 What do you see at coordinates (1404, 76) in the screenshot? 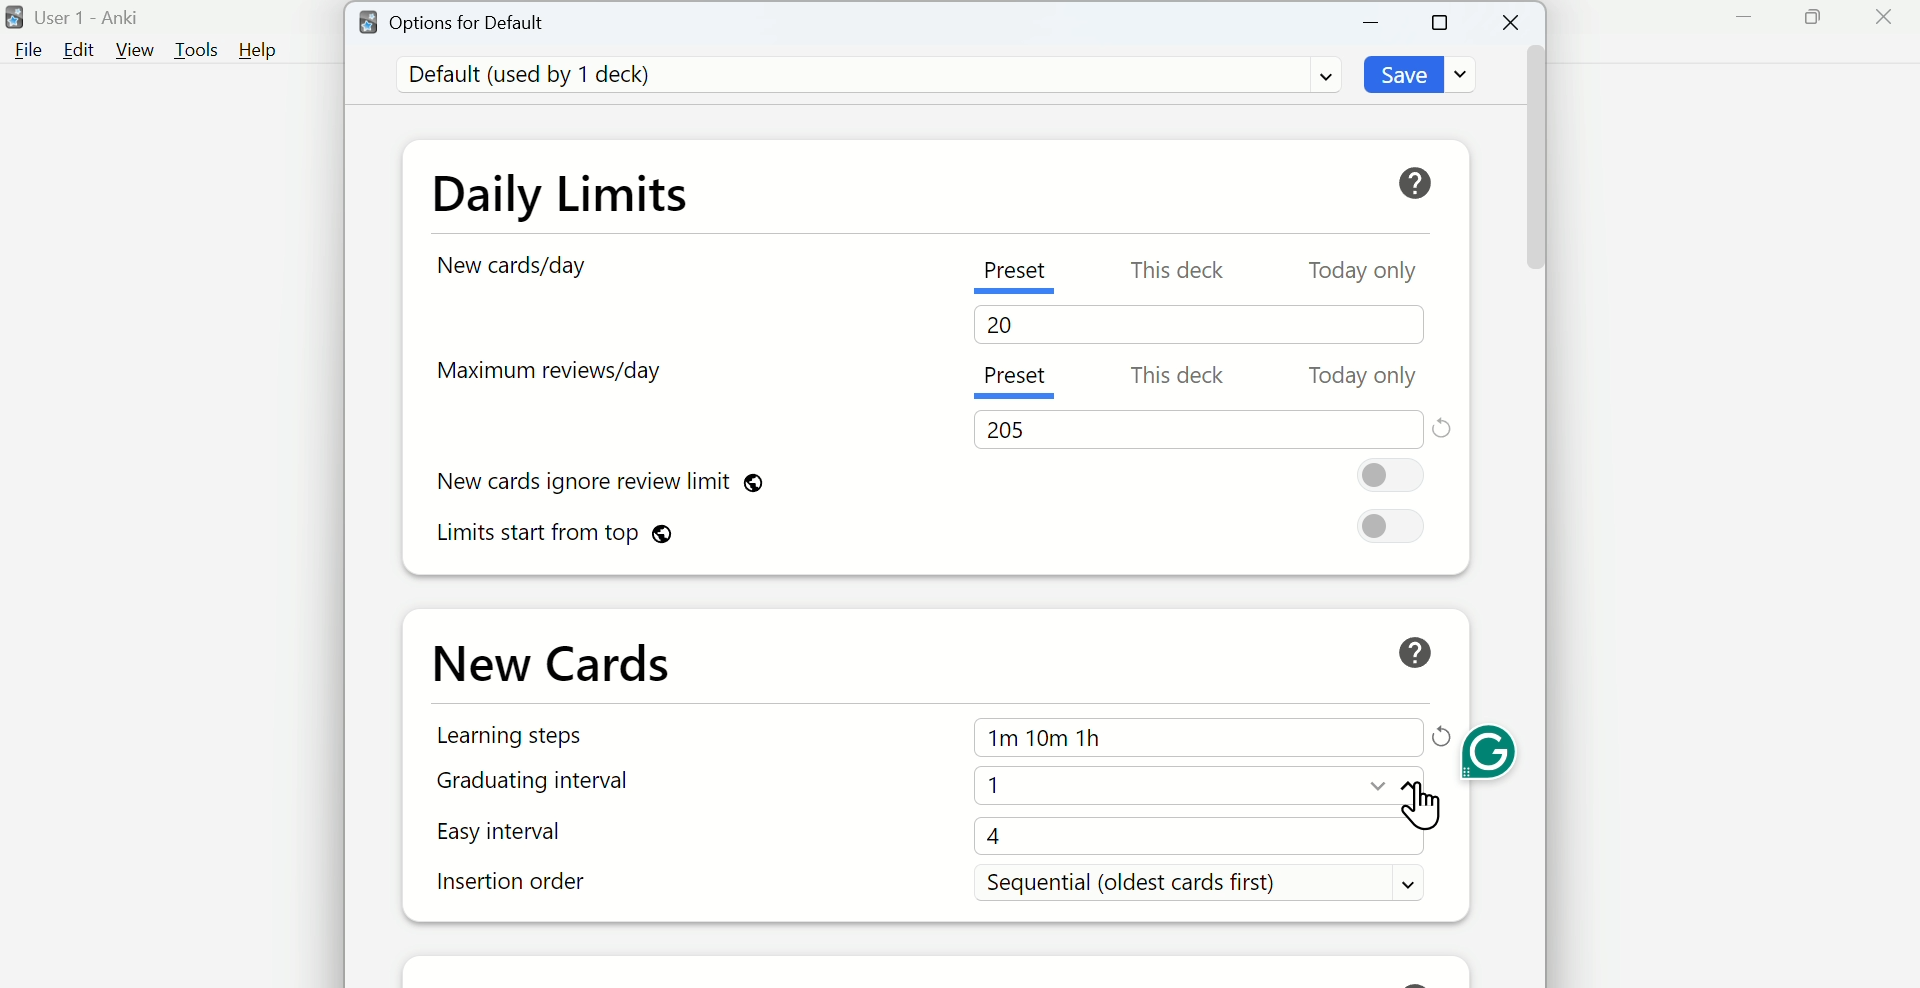
I see `Save` at bounding box center [1404, 76].